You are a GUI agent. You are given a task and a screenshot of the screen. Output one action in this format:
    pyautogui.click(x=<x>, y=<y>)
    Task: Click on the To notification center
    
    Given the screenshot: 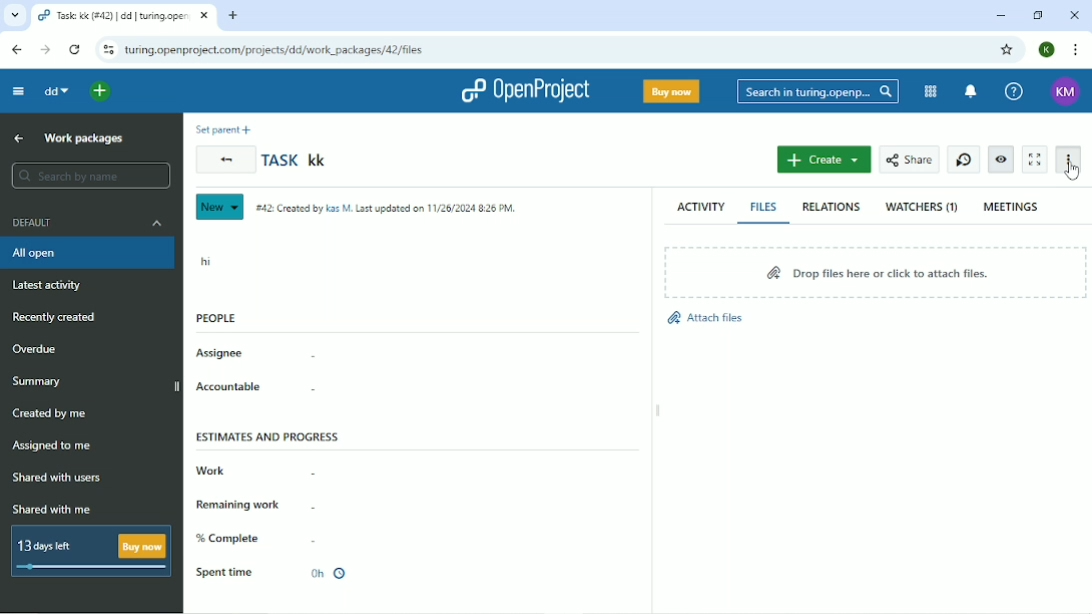 What is the action you would take?
    pyautogui.click(x=969, y=90)
    